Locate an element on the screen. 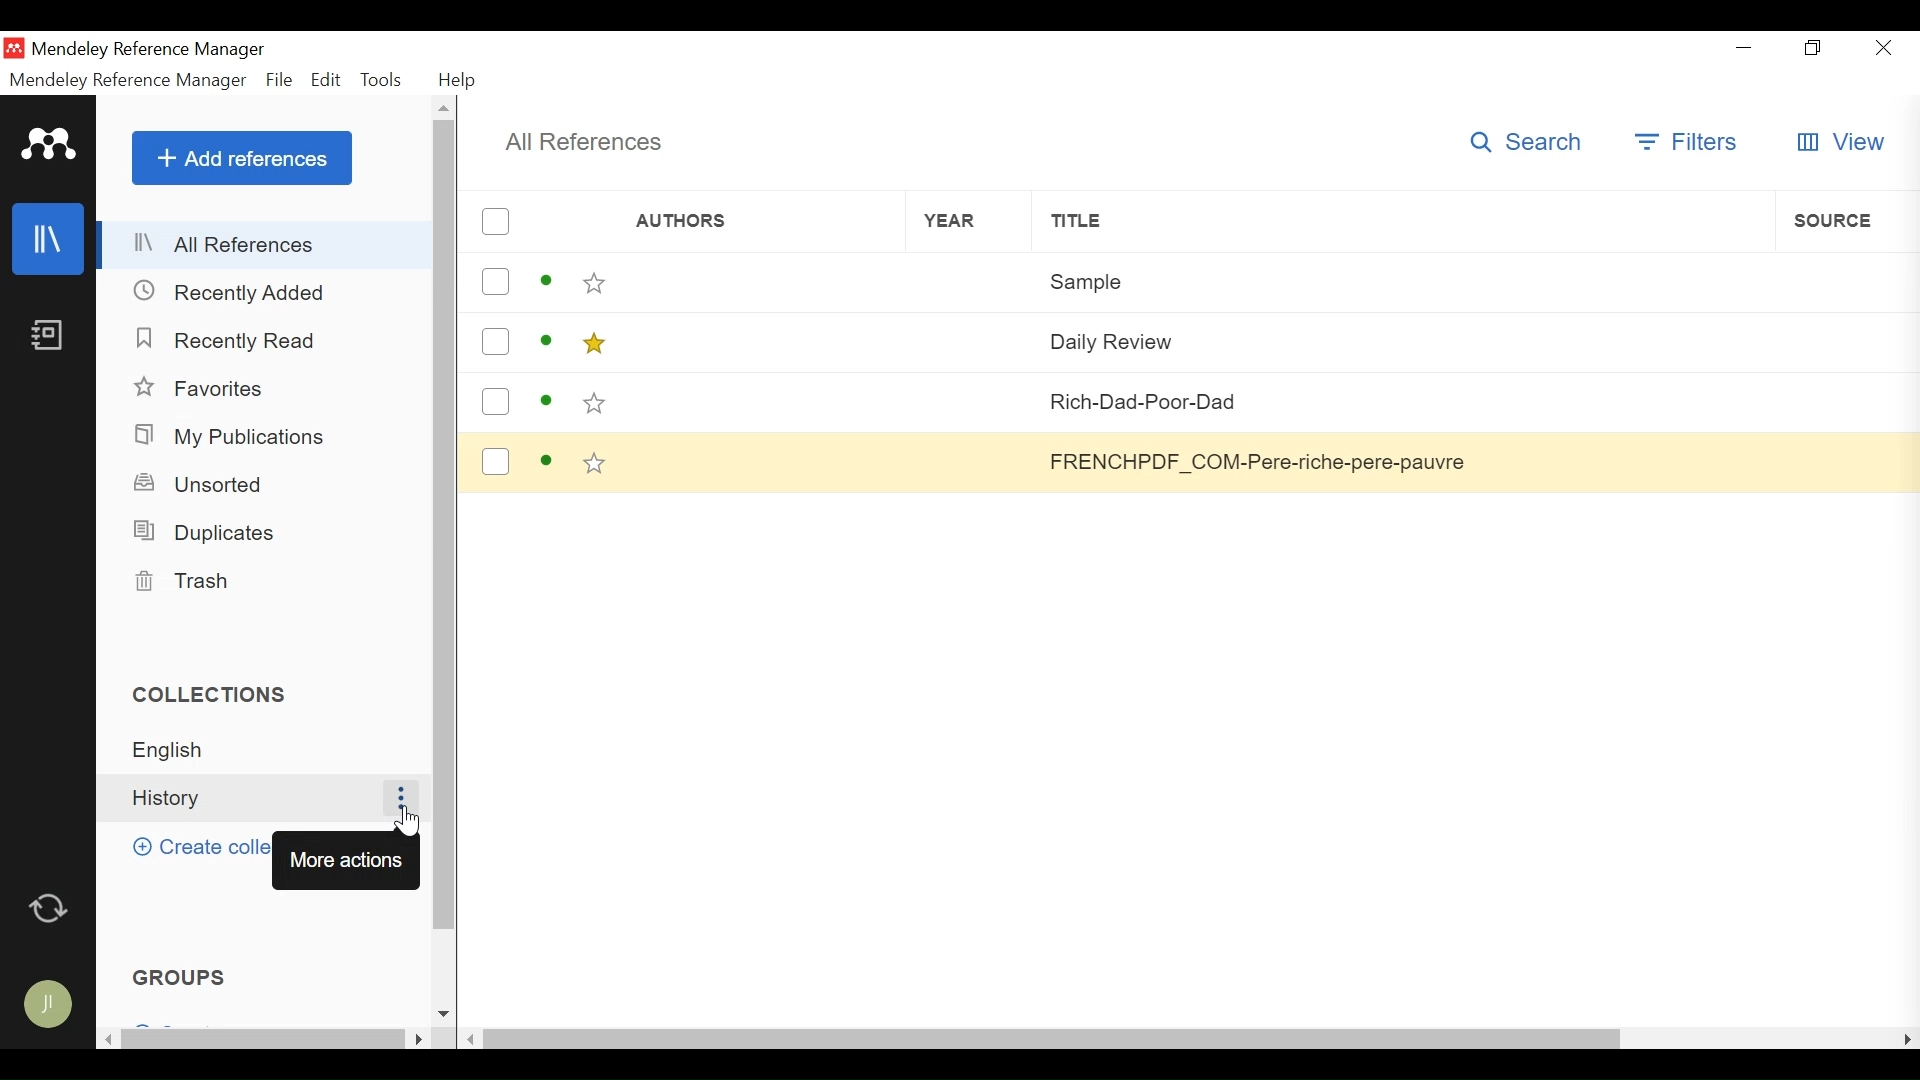  Source is located at coordinates (1846, 220).